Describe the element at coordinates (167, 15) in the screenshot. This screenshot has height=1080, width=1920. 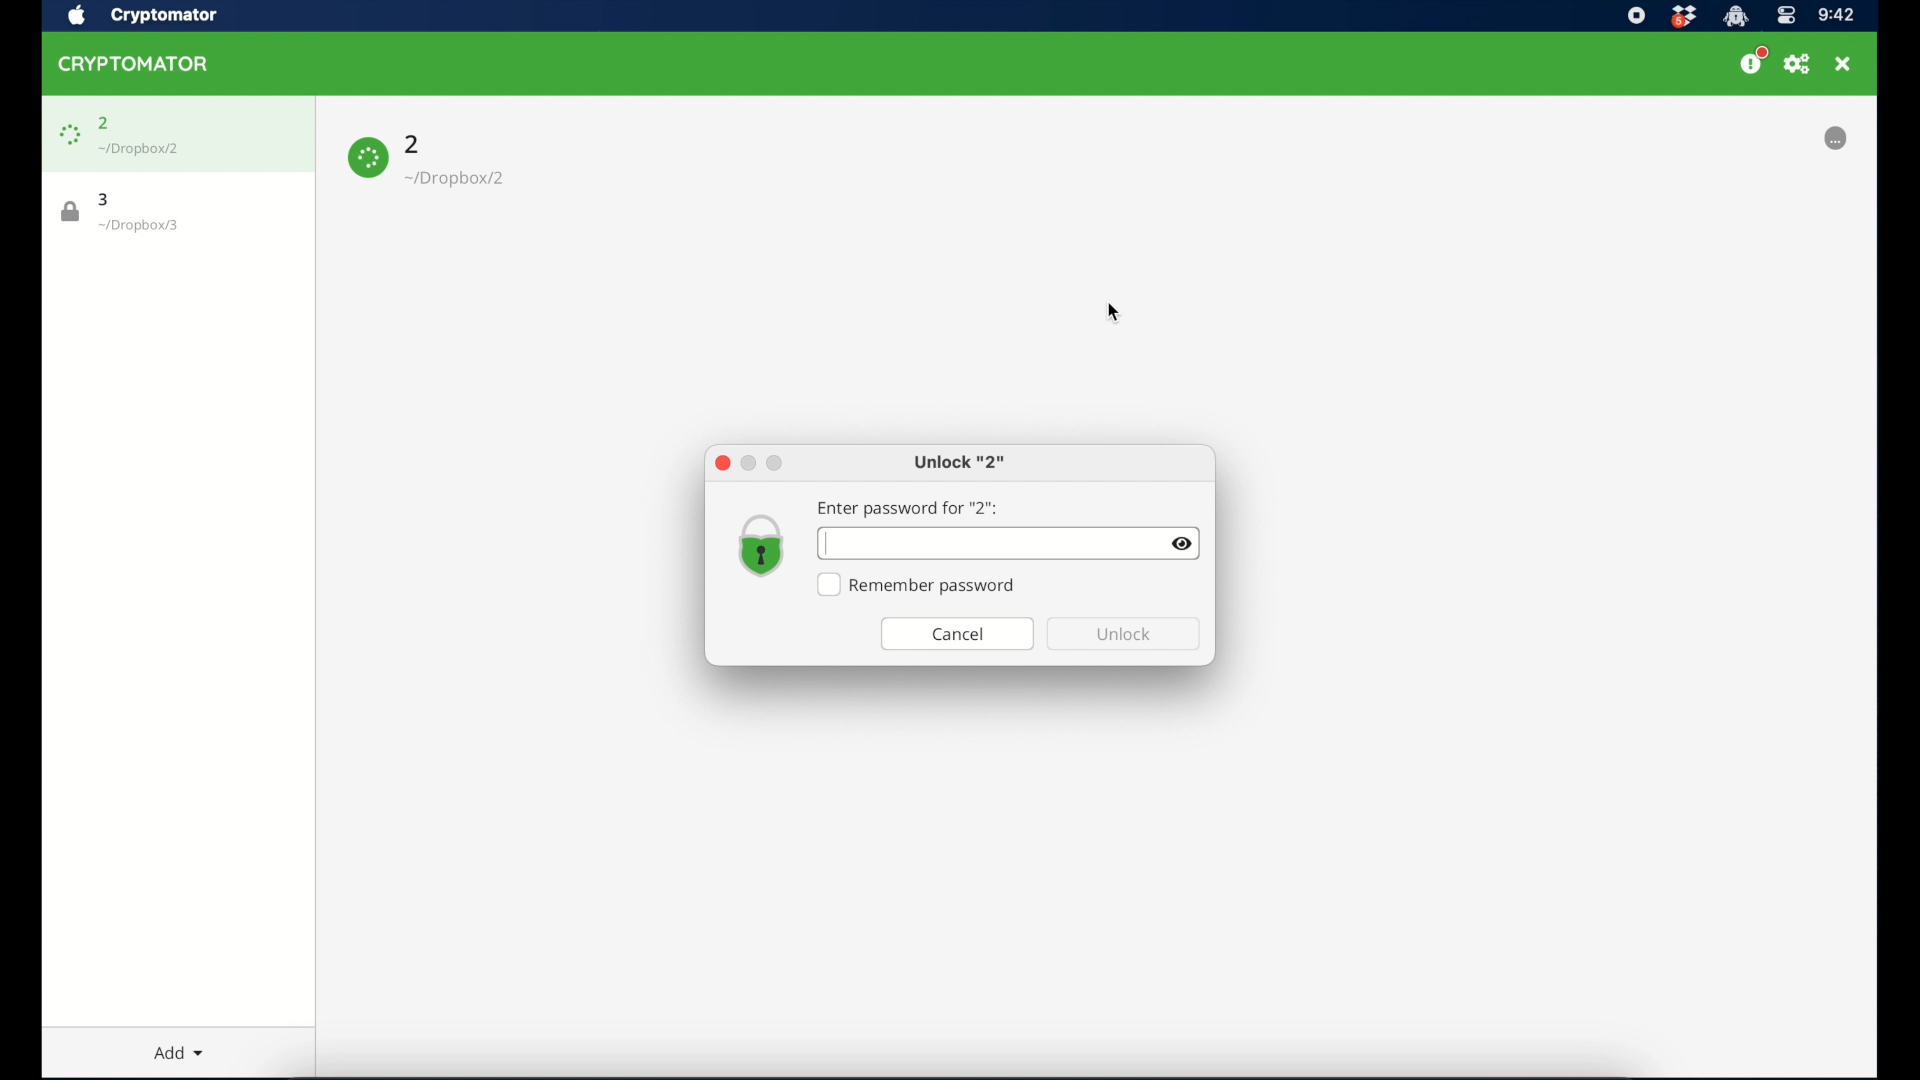
I see `cryptomator` at that location.